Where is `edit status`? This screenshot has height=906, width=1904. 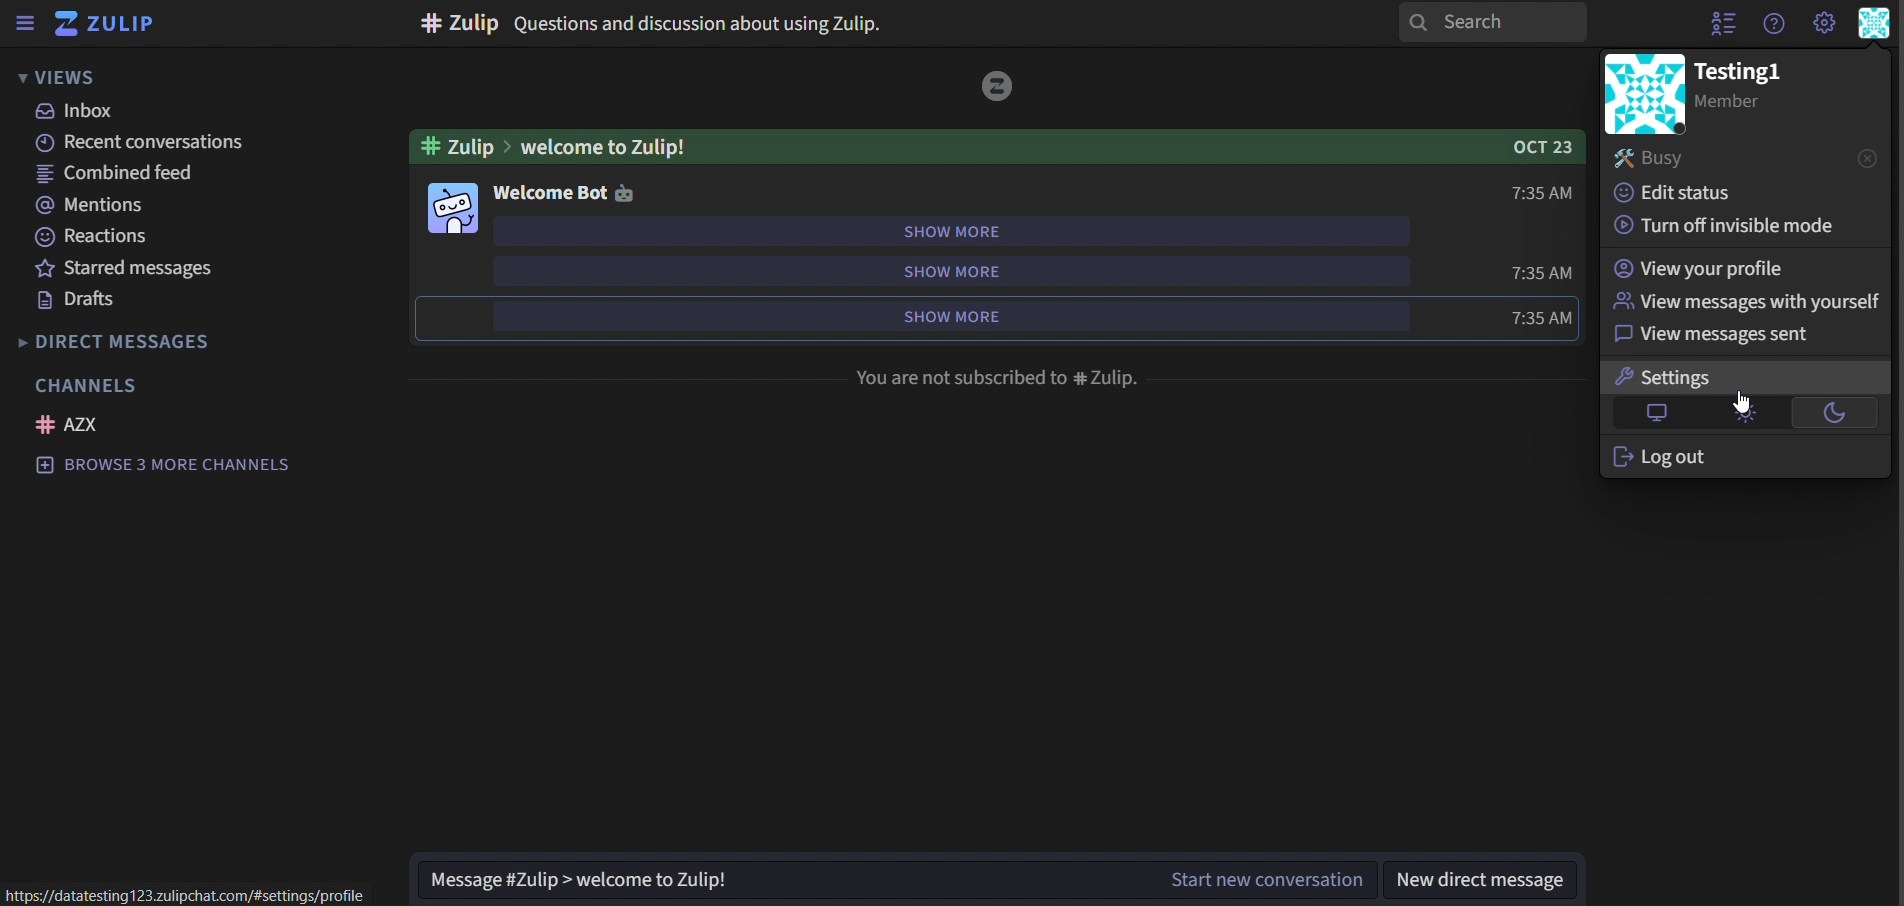 edit status is located at coordinates (1680, 191).